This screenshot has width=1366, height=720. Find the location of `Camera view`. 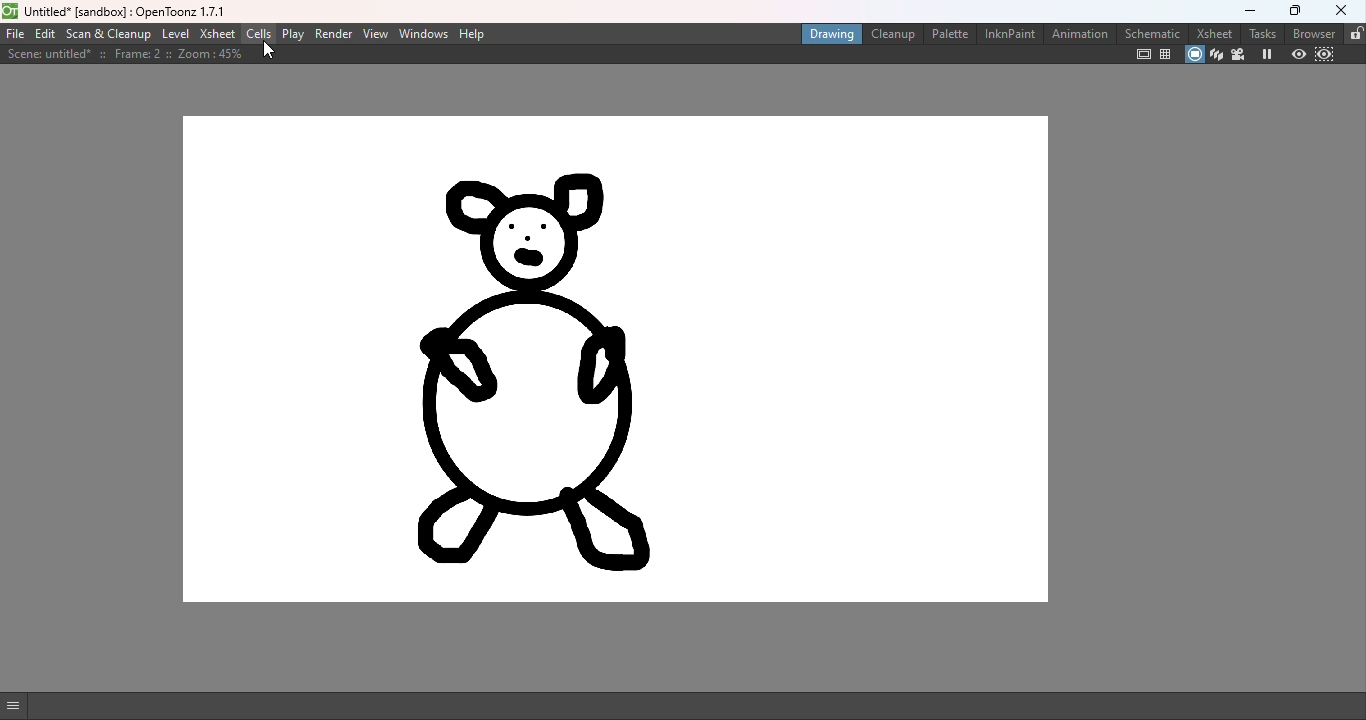

Camera view is located at coordinates (1240, 56).